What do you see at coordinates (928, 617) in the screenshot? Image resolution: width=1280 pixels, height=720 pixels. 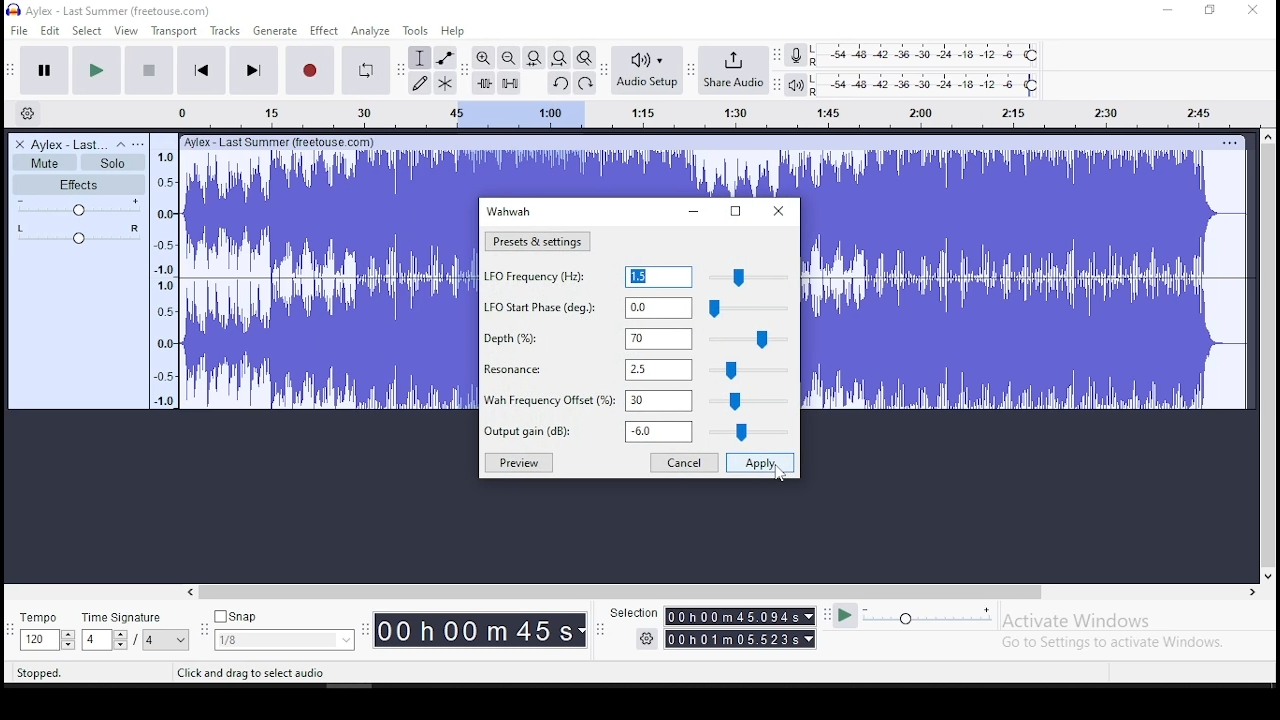 I see `playback speed` at bounding box center [928, 617].